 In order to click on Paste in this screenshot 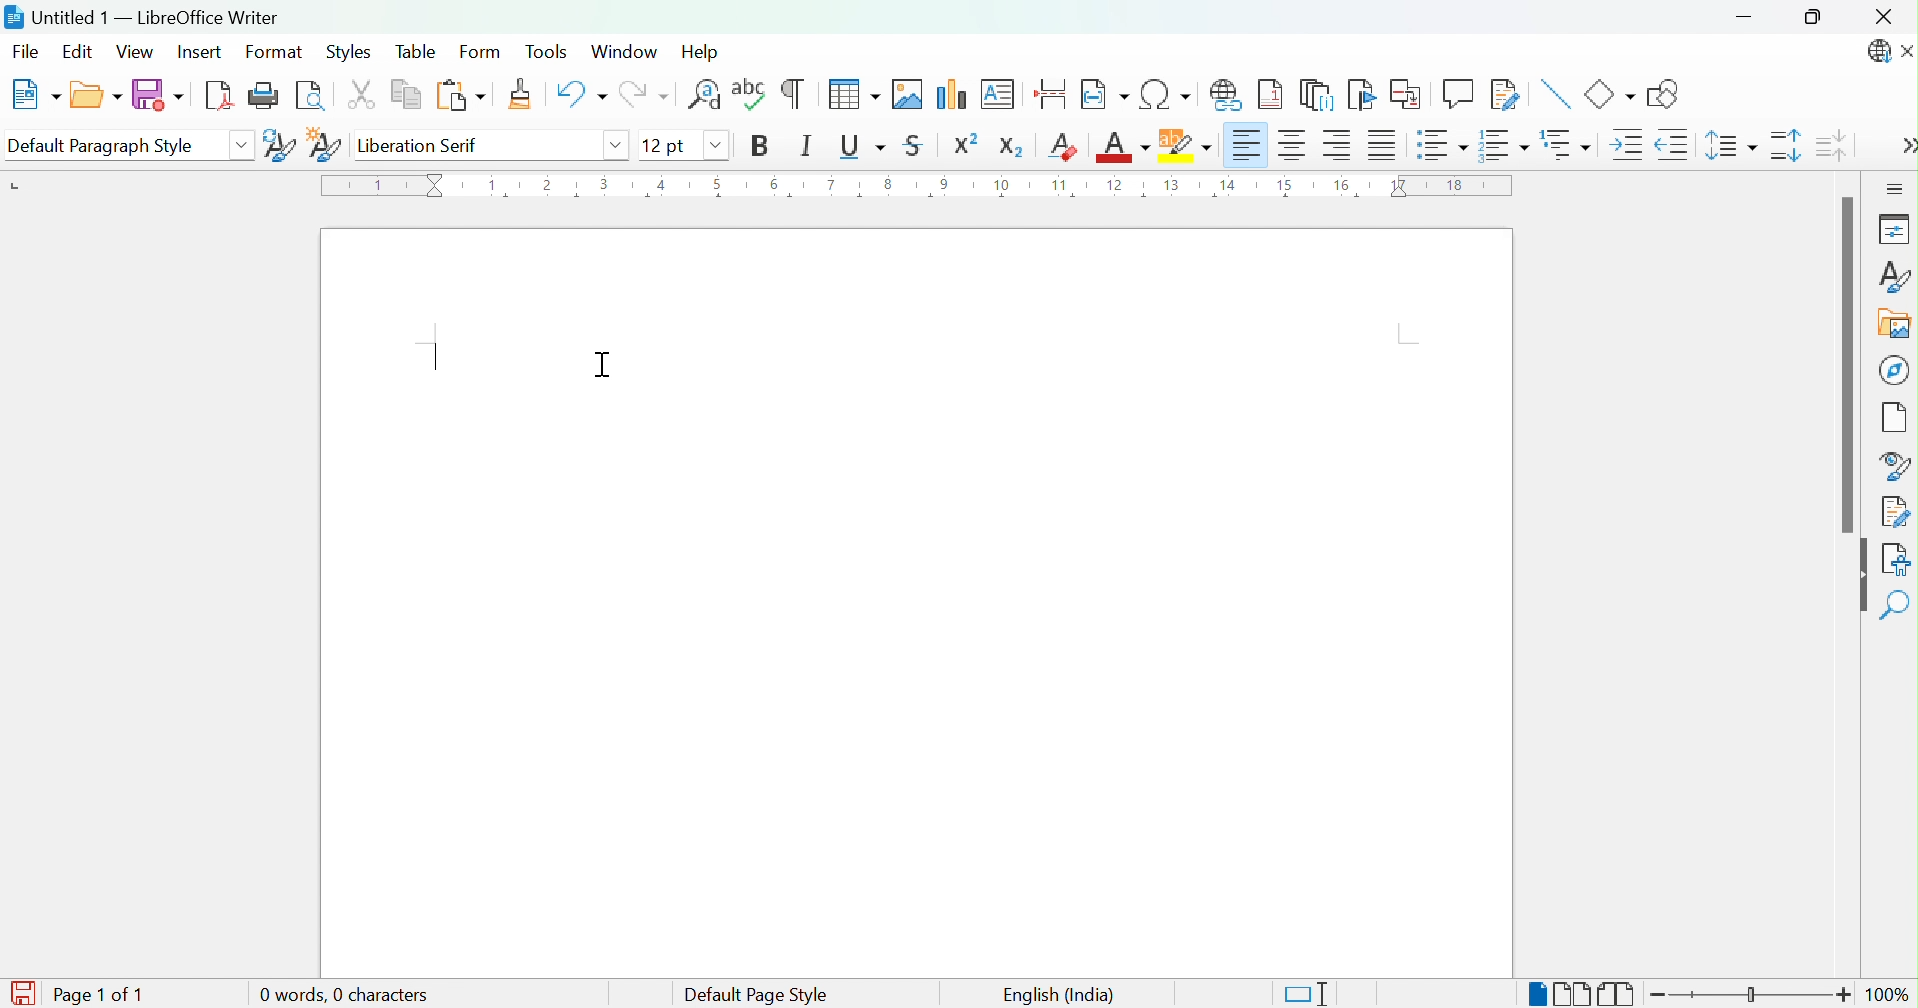, I will do `click(458, 96)`.